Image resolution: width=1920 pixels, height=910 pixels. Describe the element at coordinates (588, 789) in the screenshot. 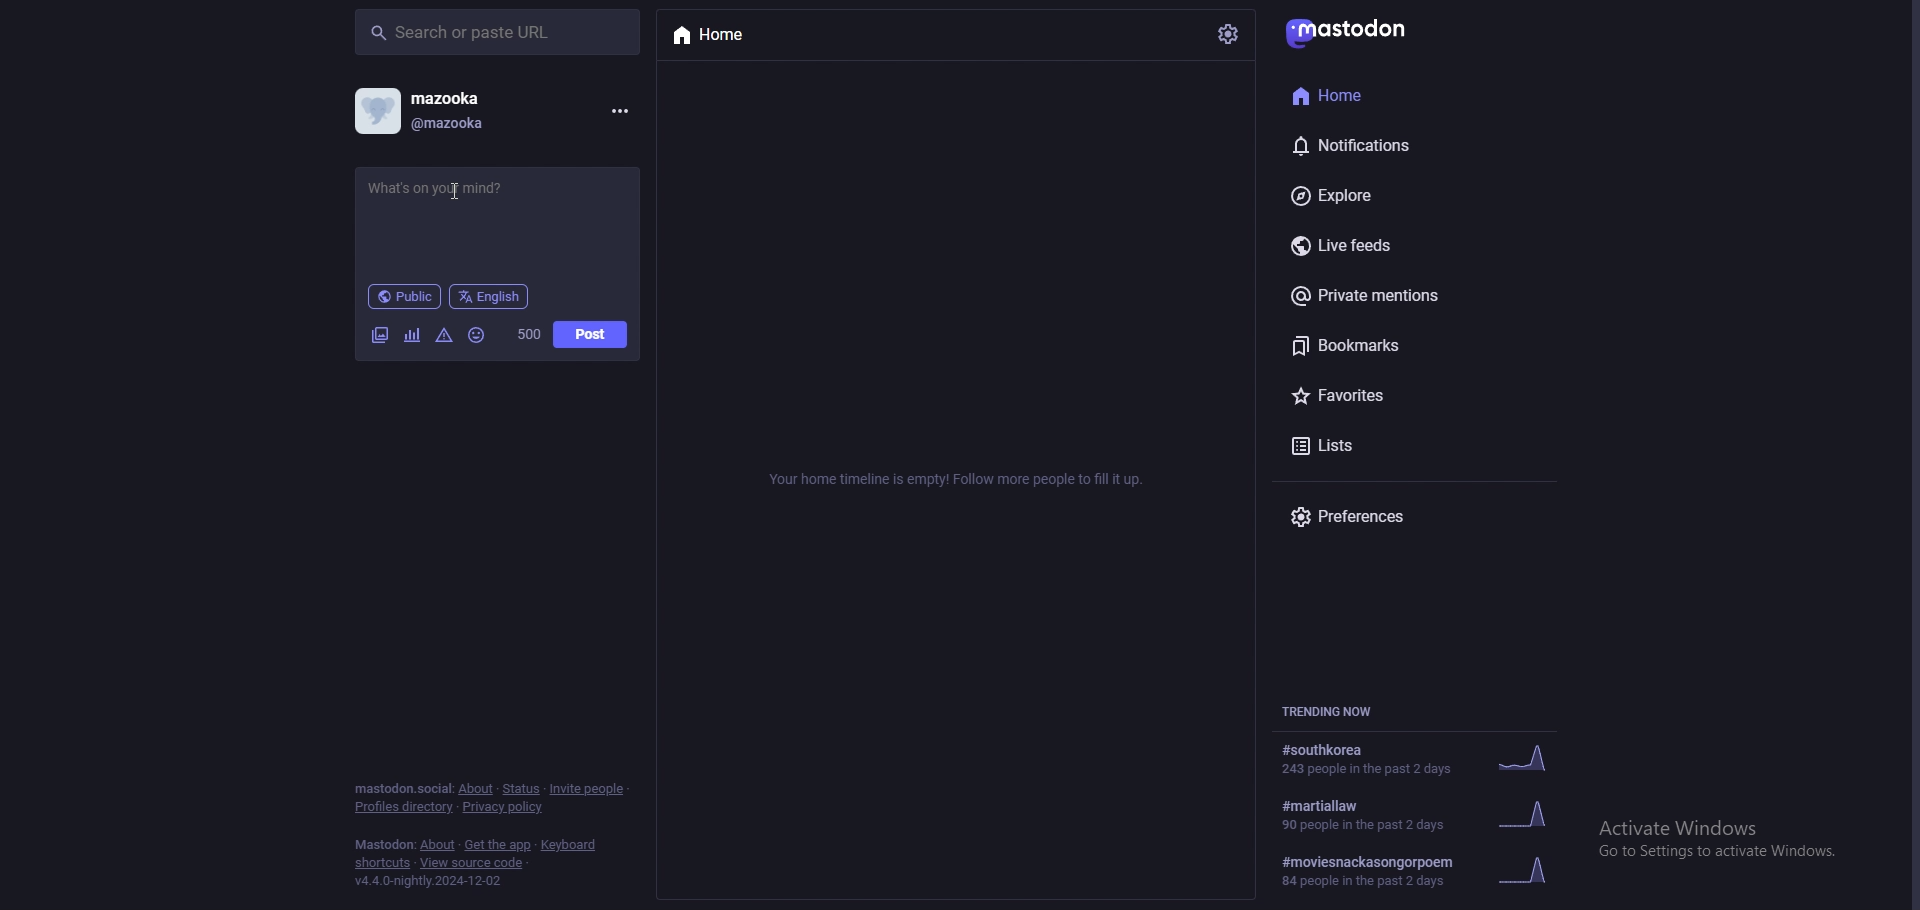

I see `invite people` at that location.